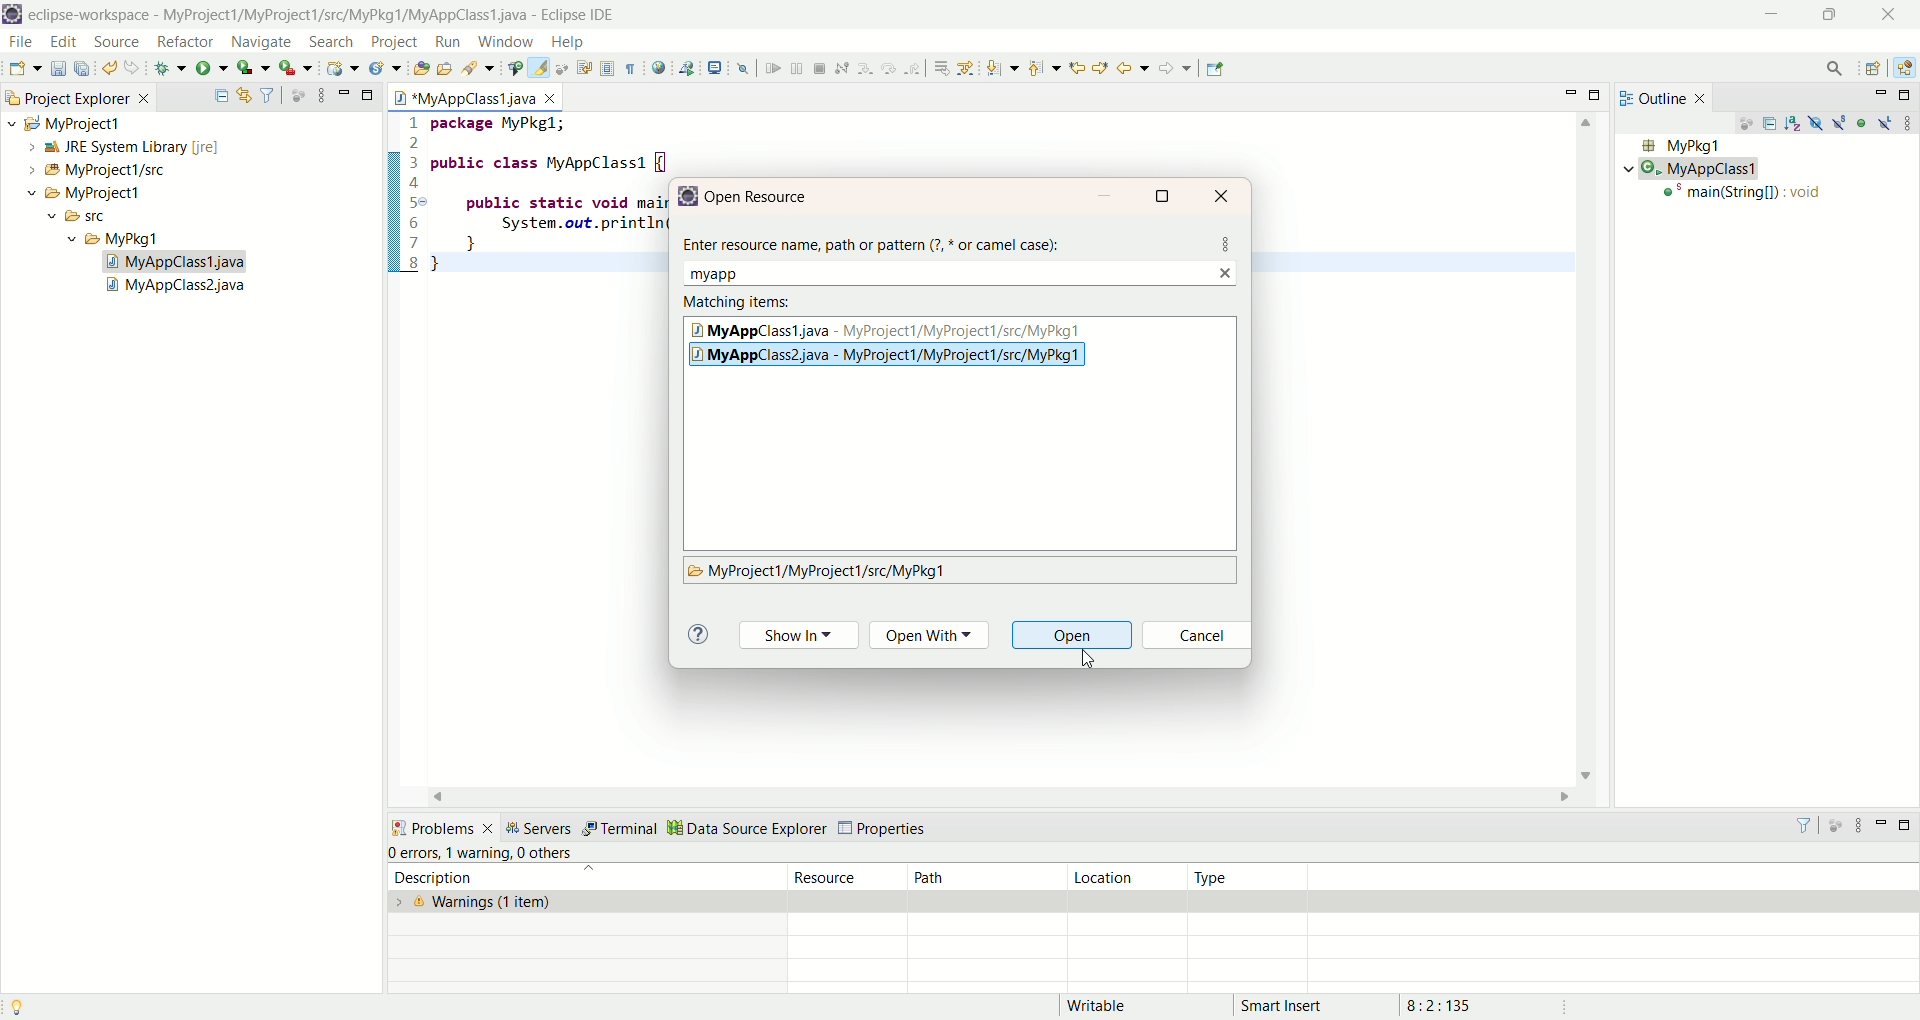 This screenshot has width=1920, height=1020. Describe the element at coordinates (1075, 68) in the screenshot. I see `previous edit location` at that location.